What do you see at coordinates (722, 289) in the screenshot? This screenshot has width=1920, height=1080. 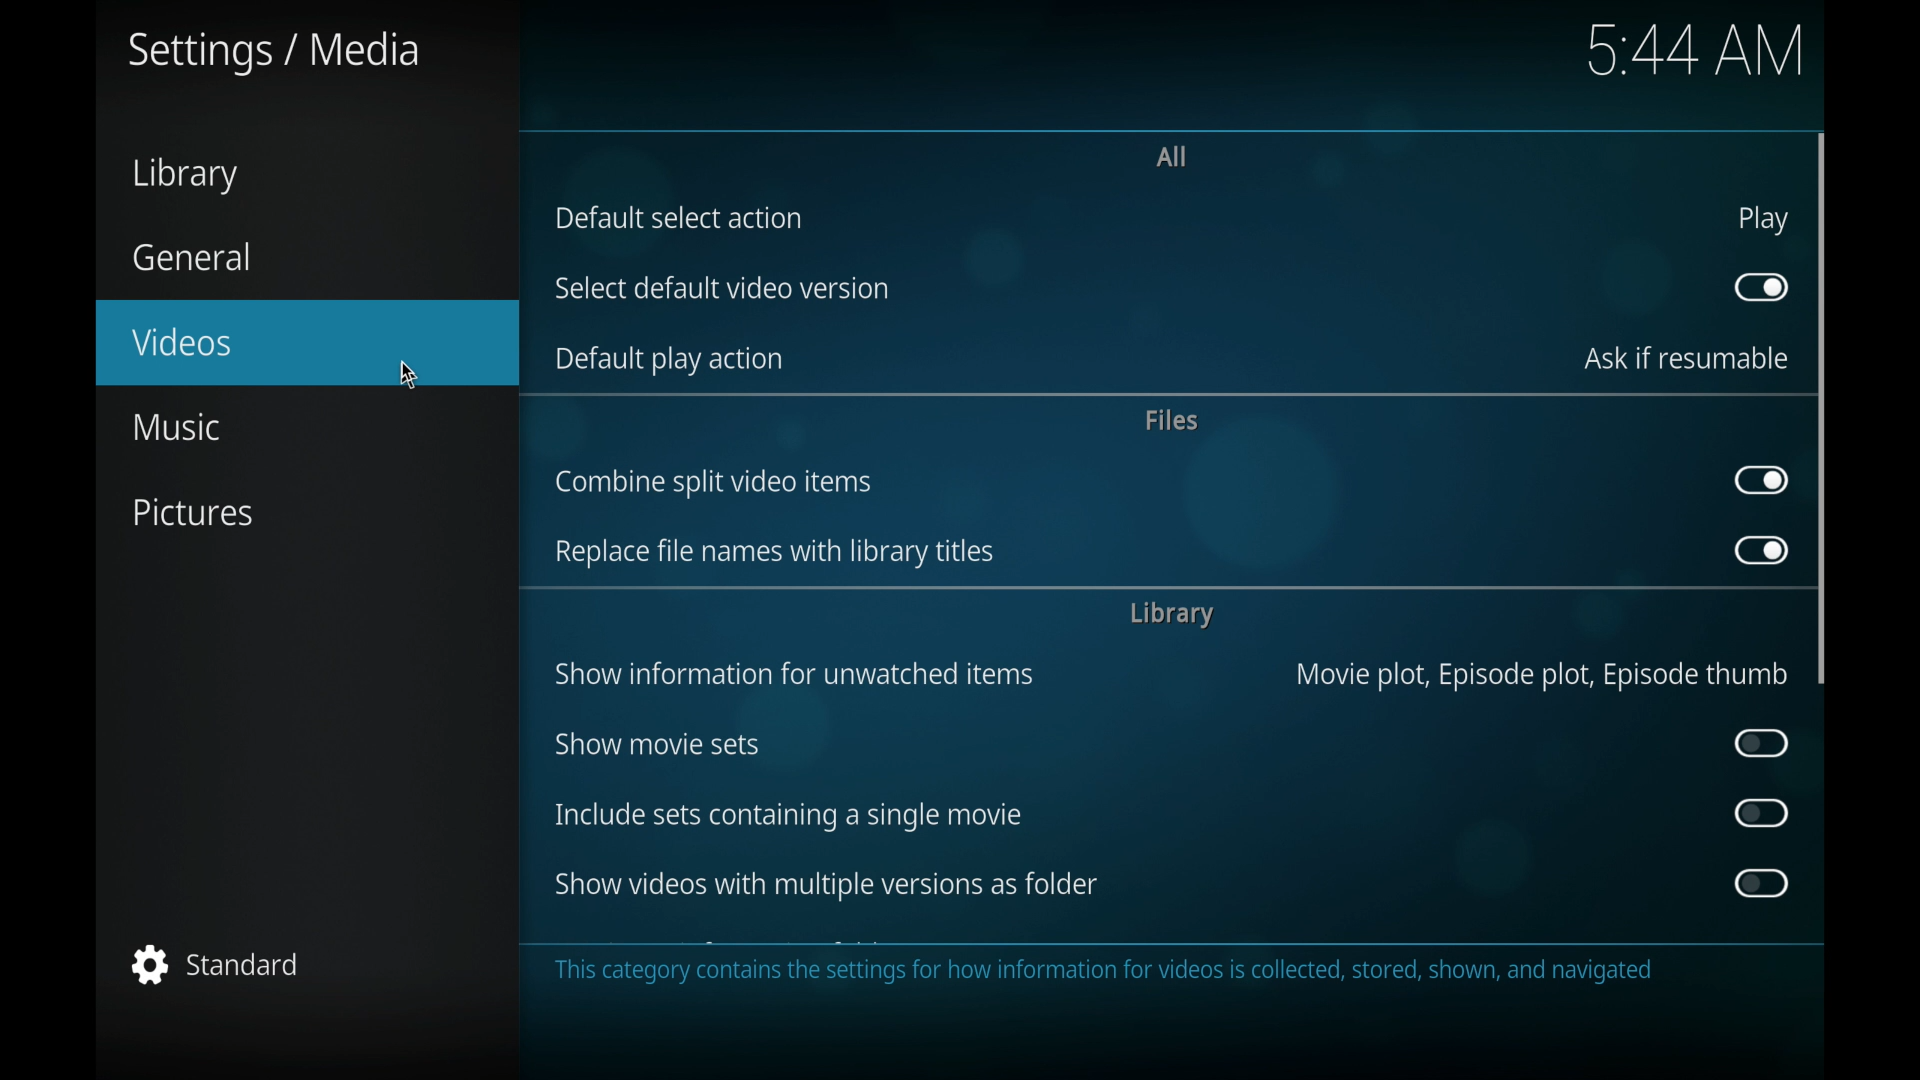 I see `select default ` at bounding box center [722, 289].